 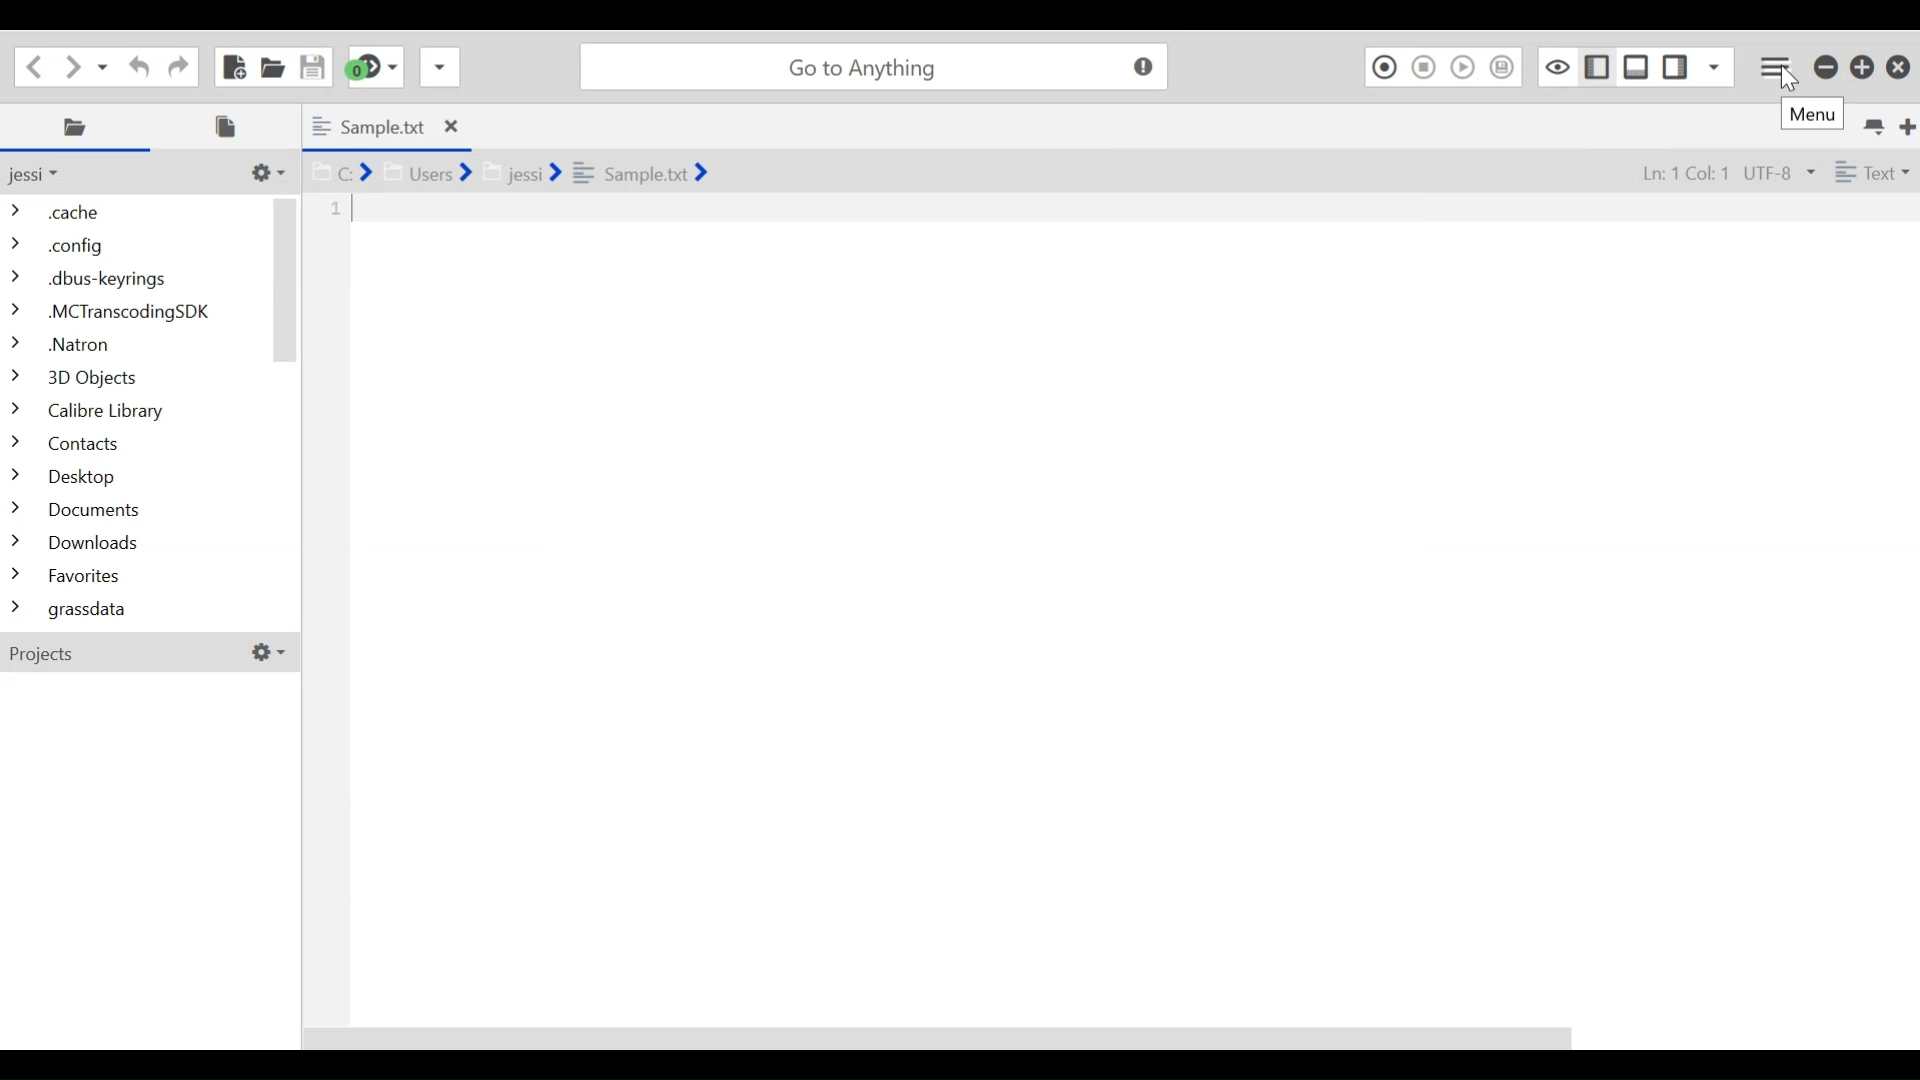 What do you see at coordinates (1904, 124) in the screenshot?
I see `New Tab` at bounding box center [1904, 124].